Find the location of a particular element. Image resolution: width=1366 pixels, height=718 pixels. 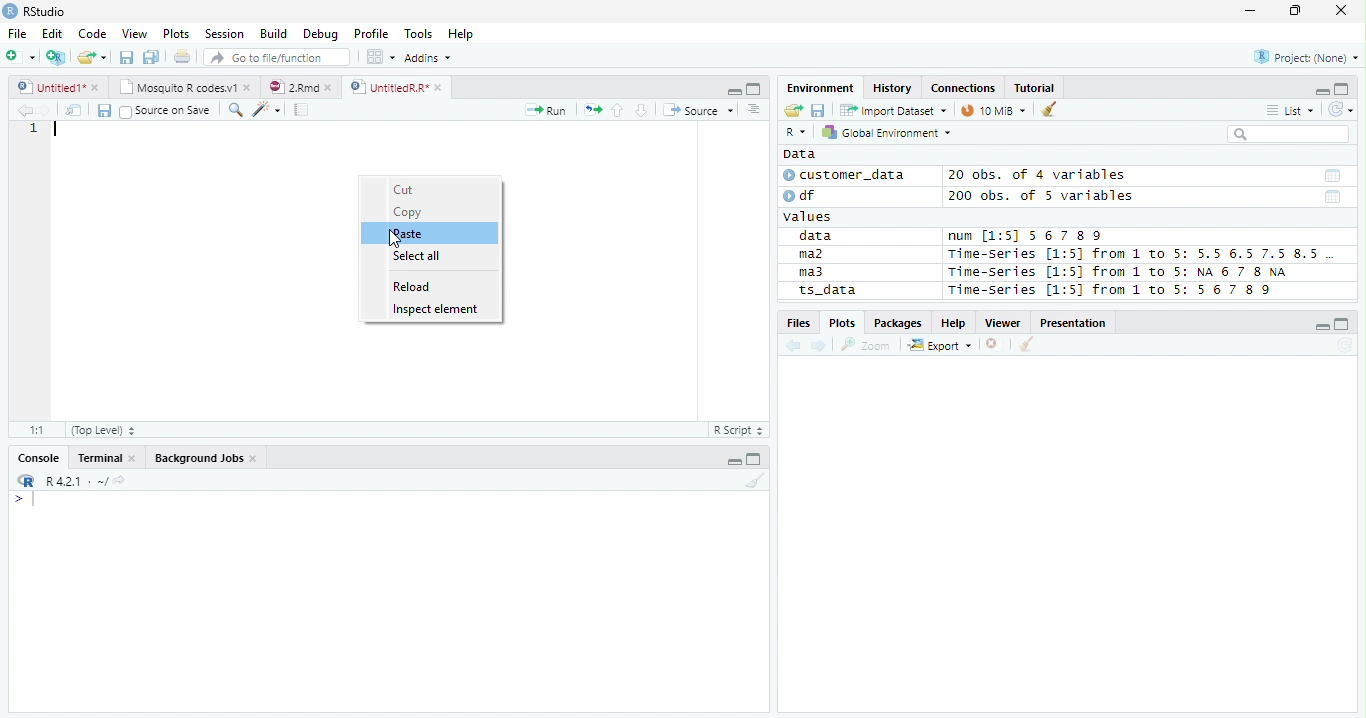

Print is located at coordinates (181, 57).